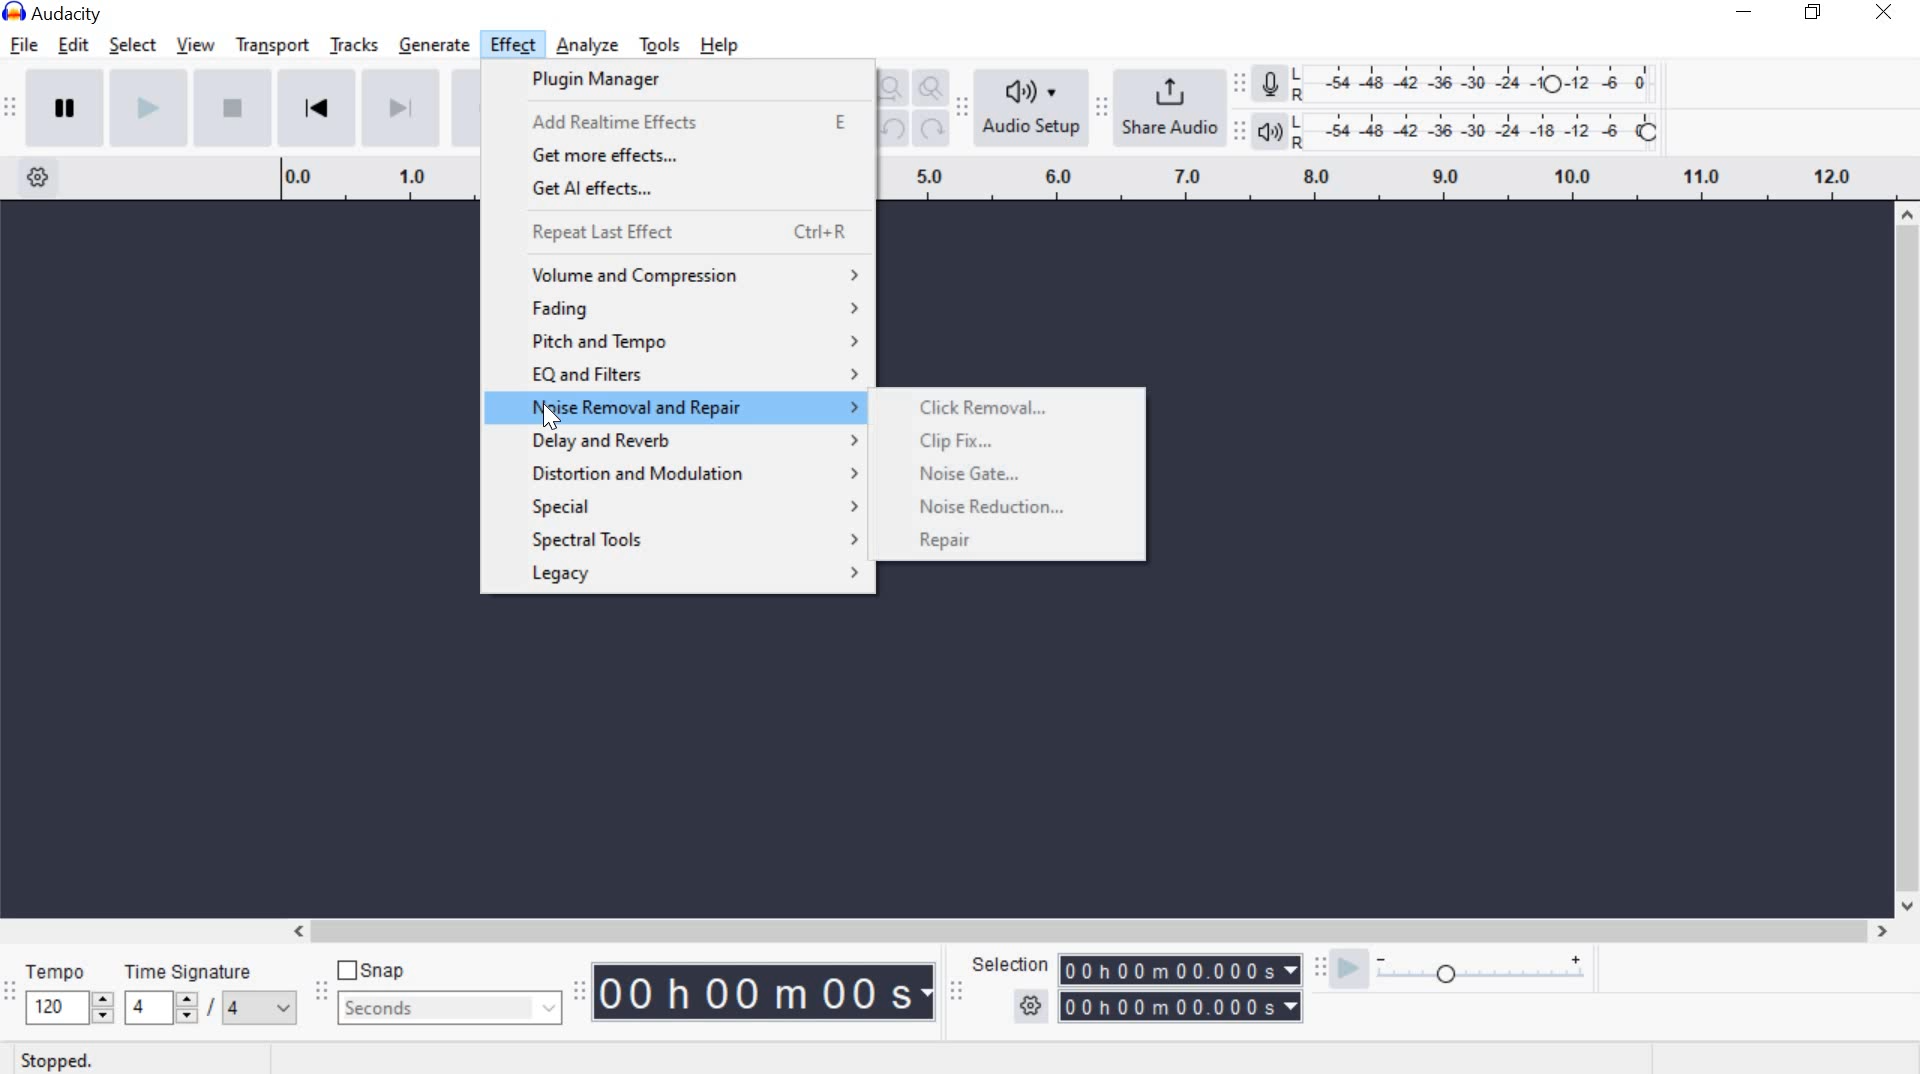 This screenshot has height=1074, width=1920. What do you see at coordinates (692, 375) in the screenshot?
I see `eq and filters` at bounding box center [692, 375].